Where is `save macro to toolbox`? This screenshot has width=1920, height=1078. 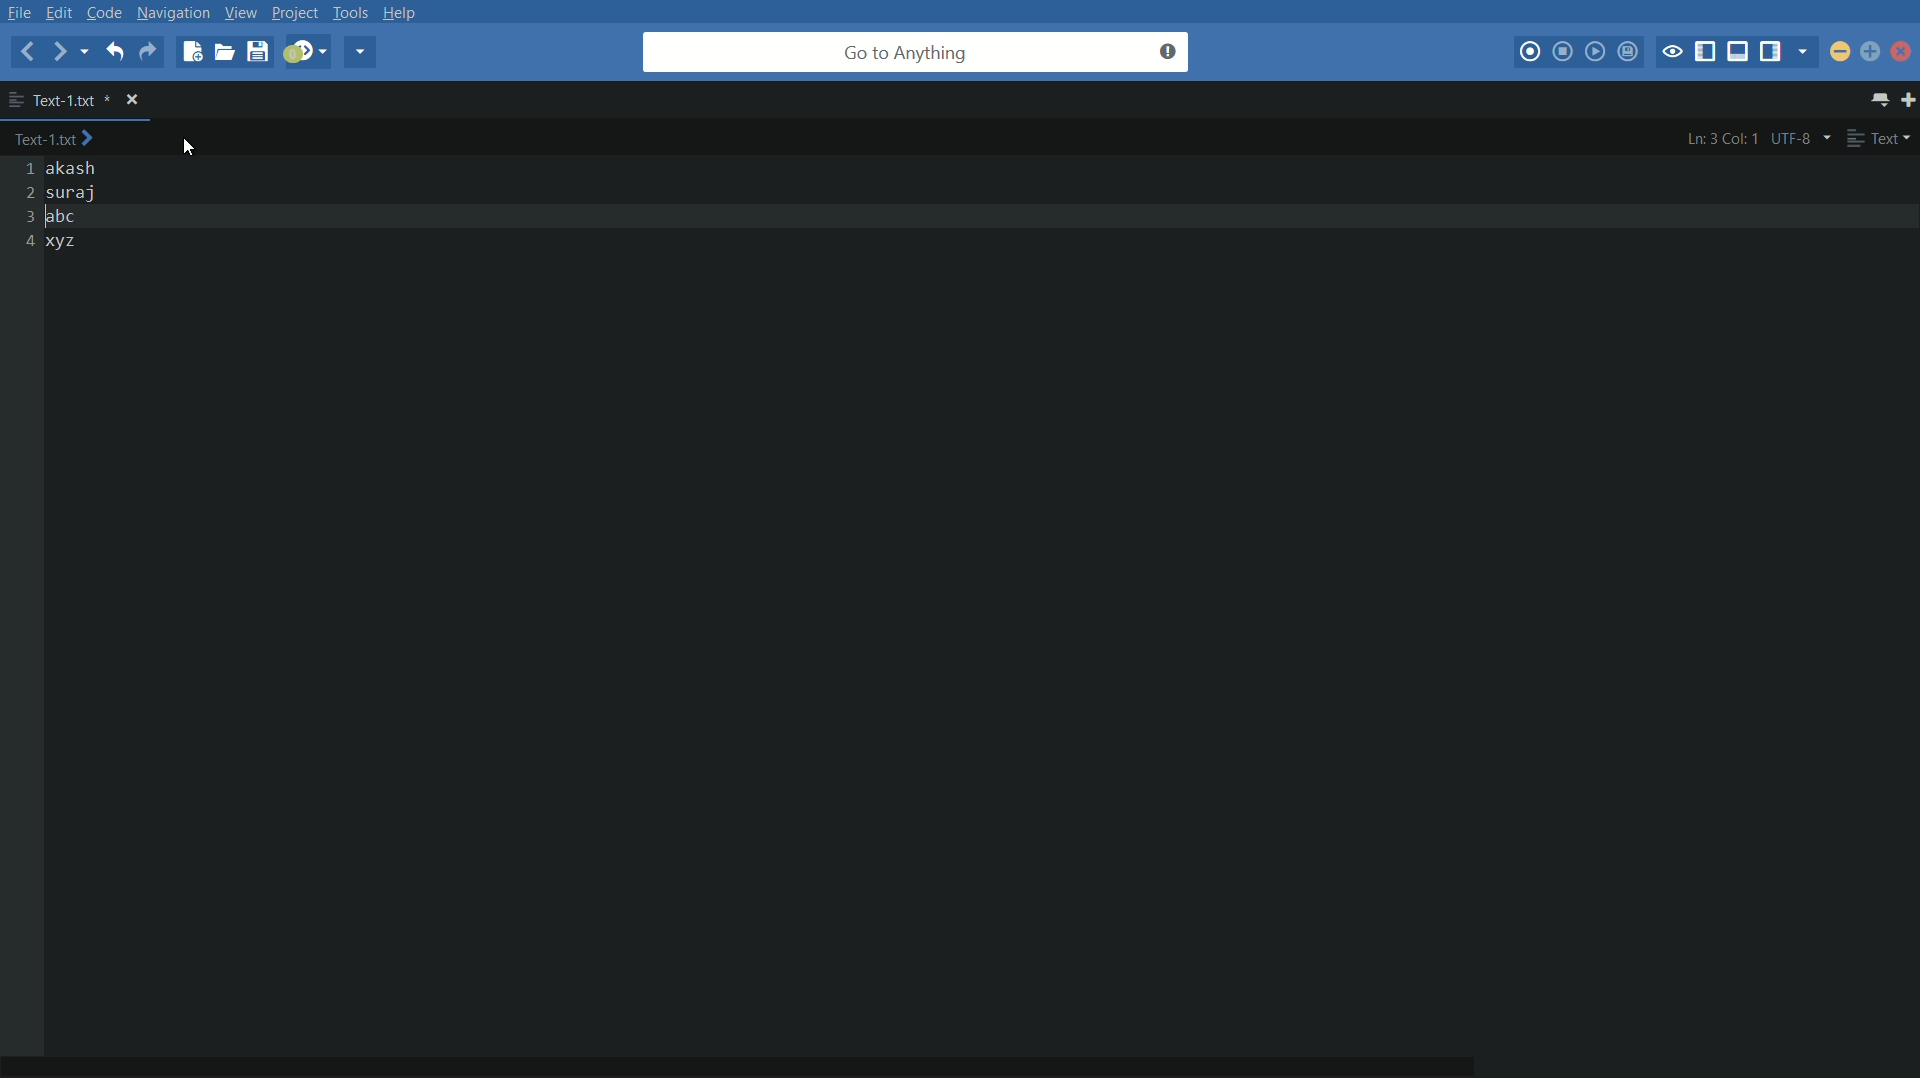
save macro to toolbox is located at coordinates (1630, 54).